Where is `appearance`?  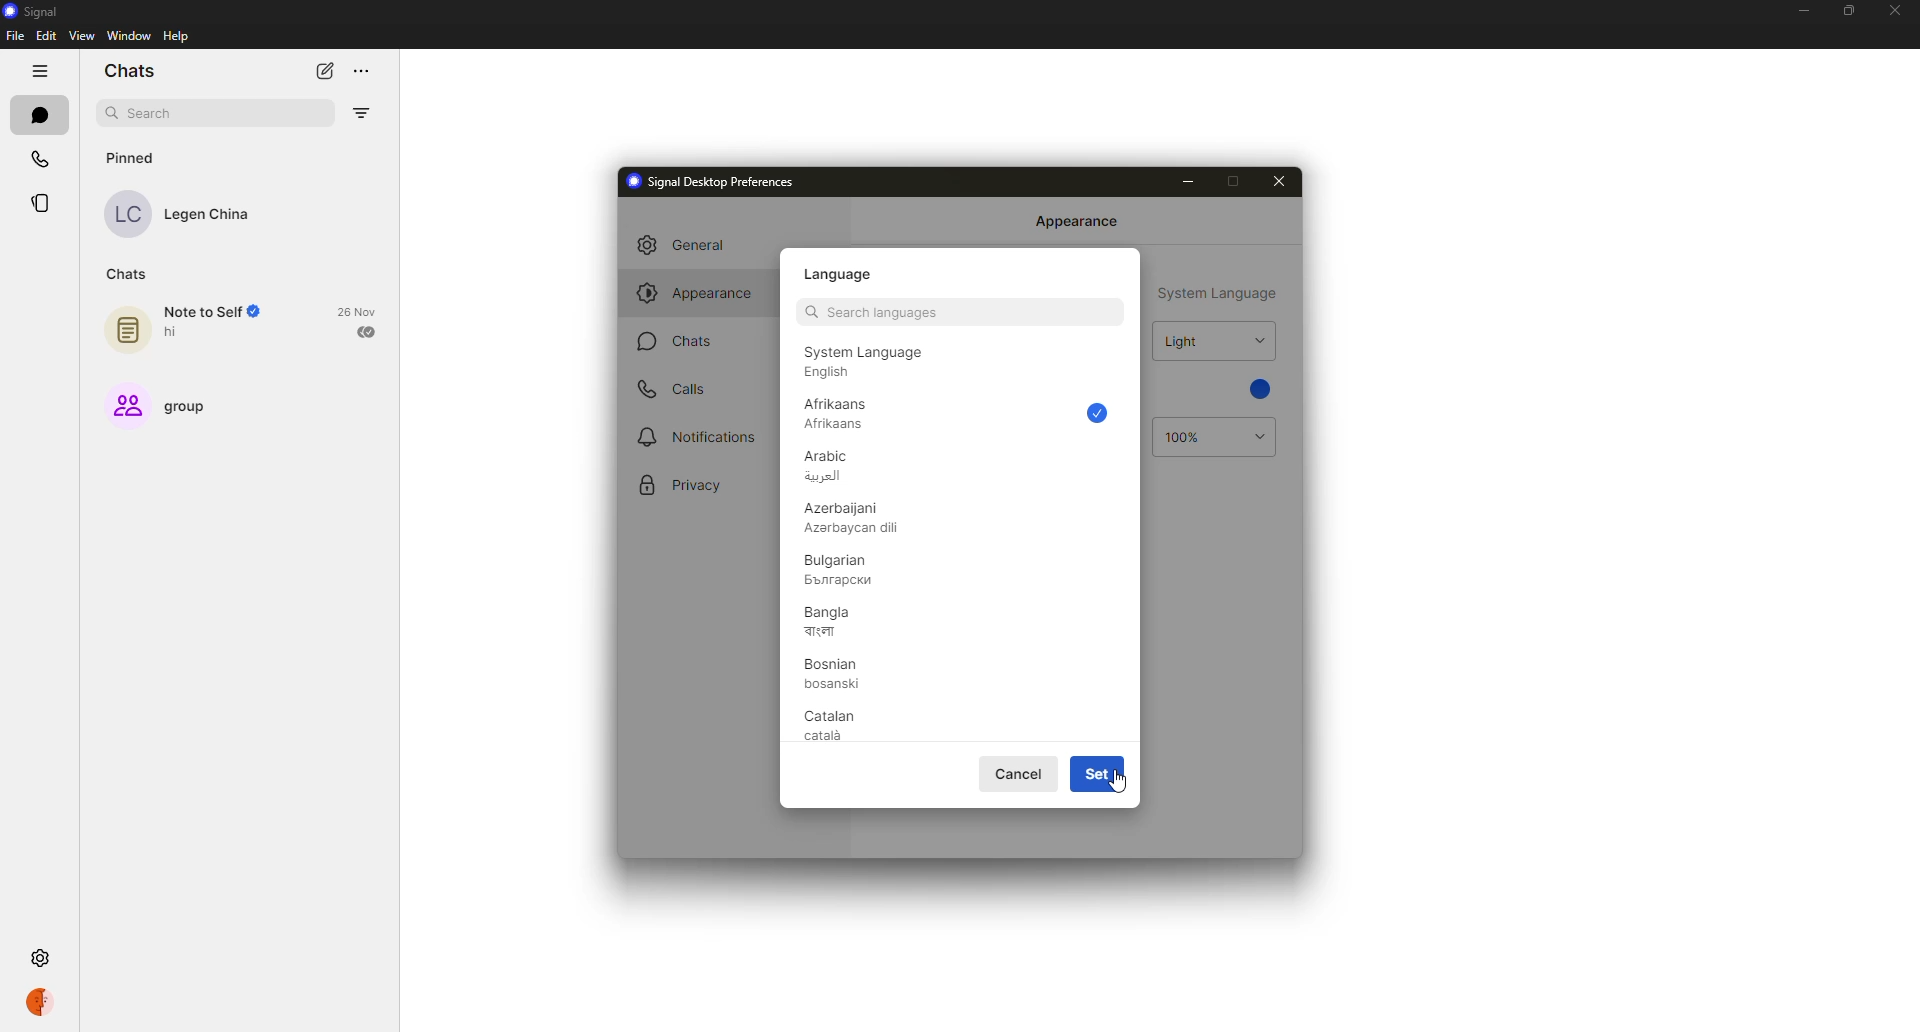 appearance is located at coordinates (1077, 221).